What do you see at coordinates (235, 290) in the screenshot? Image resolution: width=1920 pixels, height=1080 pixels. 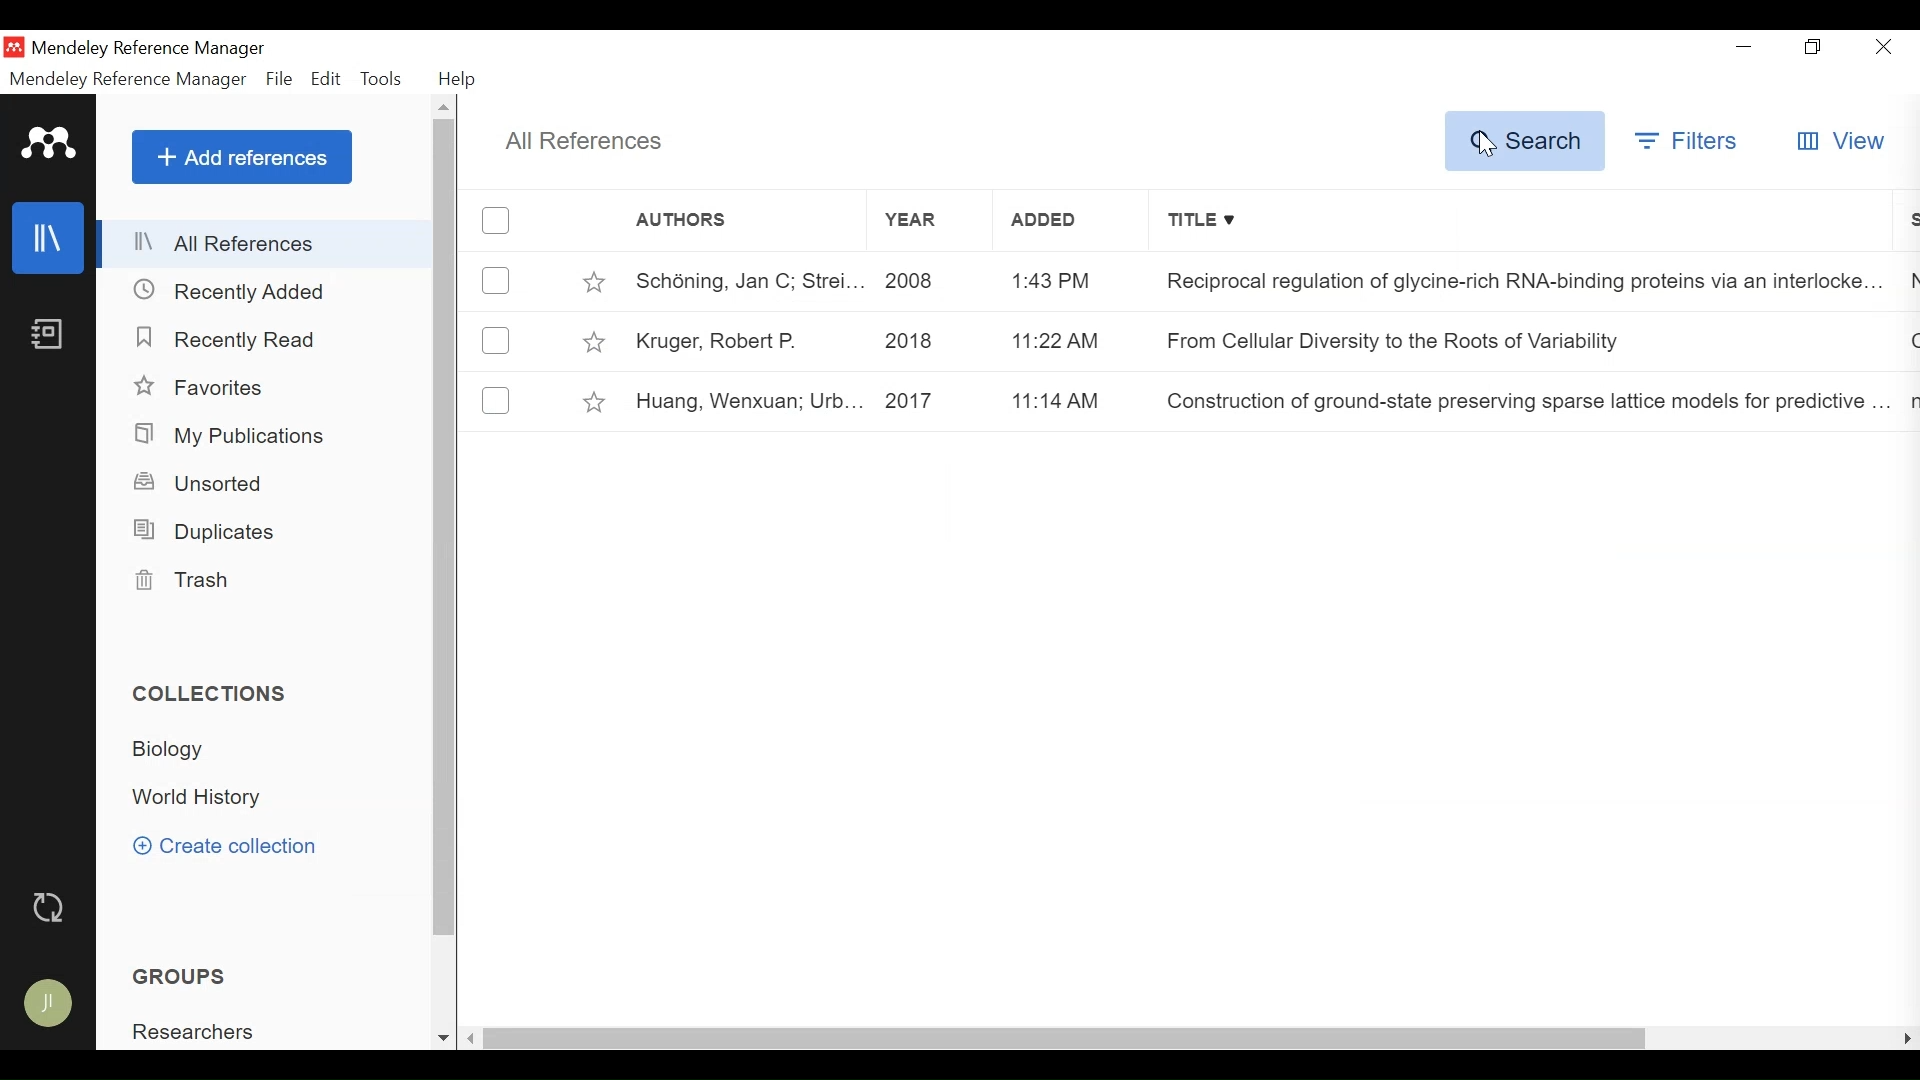 I see `Recently Added` at bounding box center [235, 290].